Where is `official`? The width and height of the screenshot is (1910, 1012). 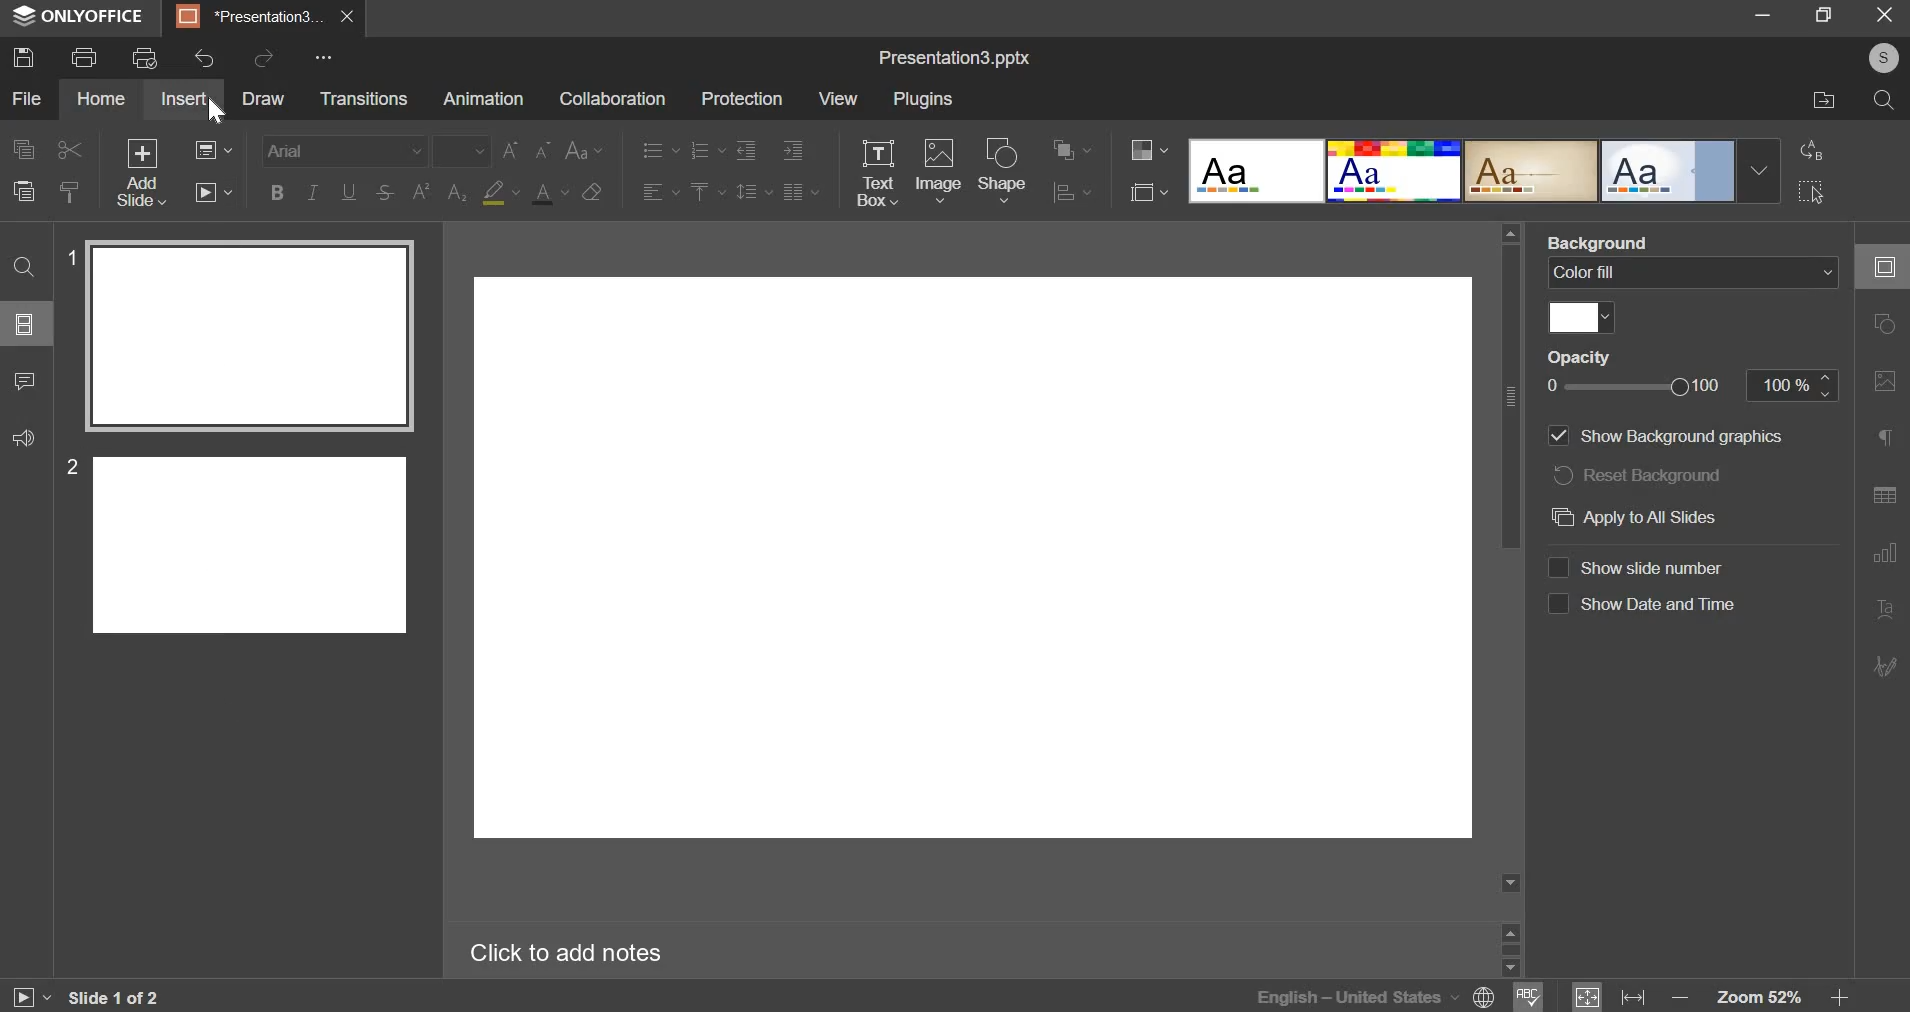
official is located at coordinates (1669, 170).